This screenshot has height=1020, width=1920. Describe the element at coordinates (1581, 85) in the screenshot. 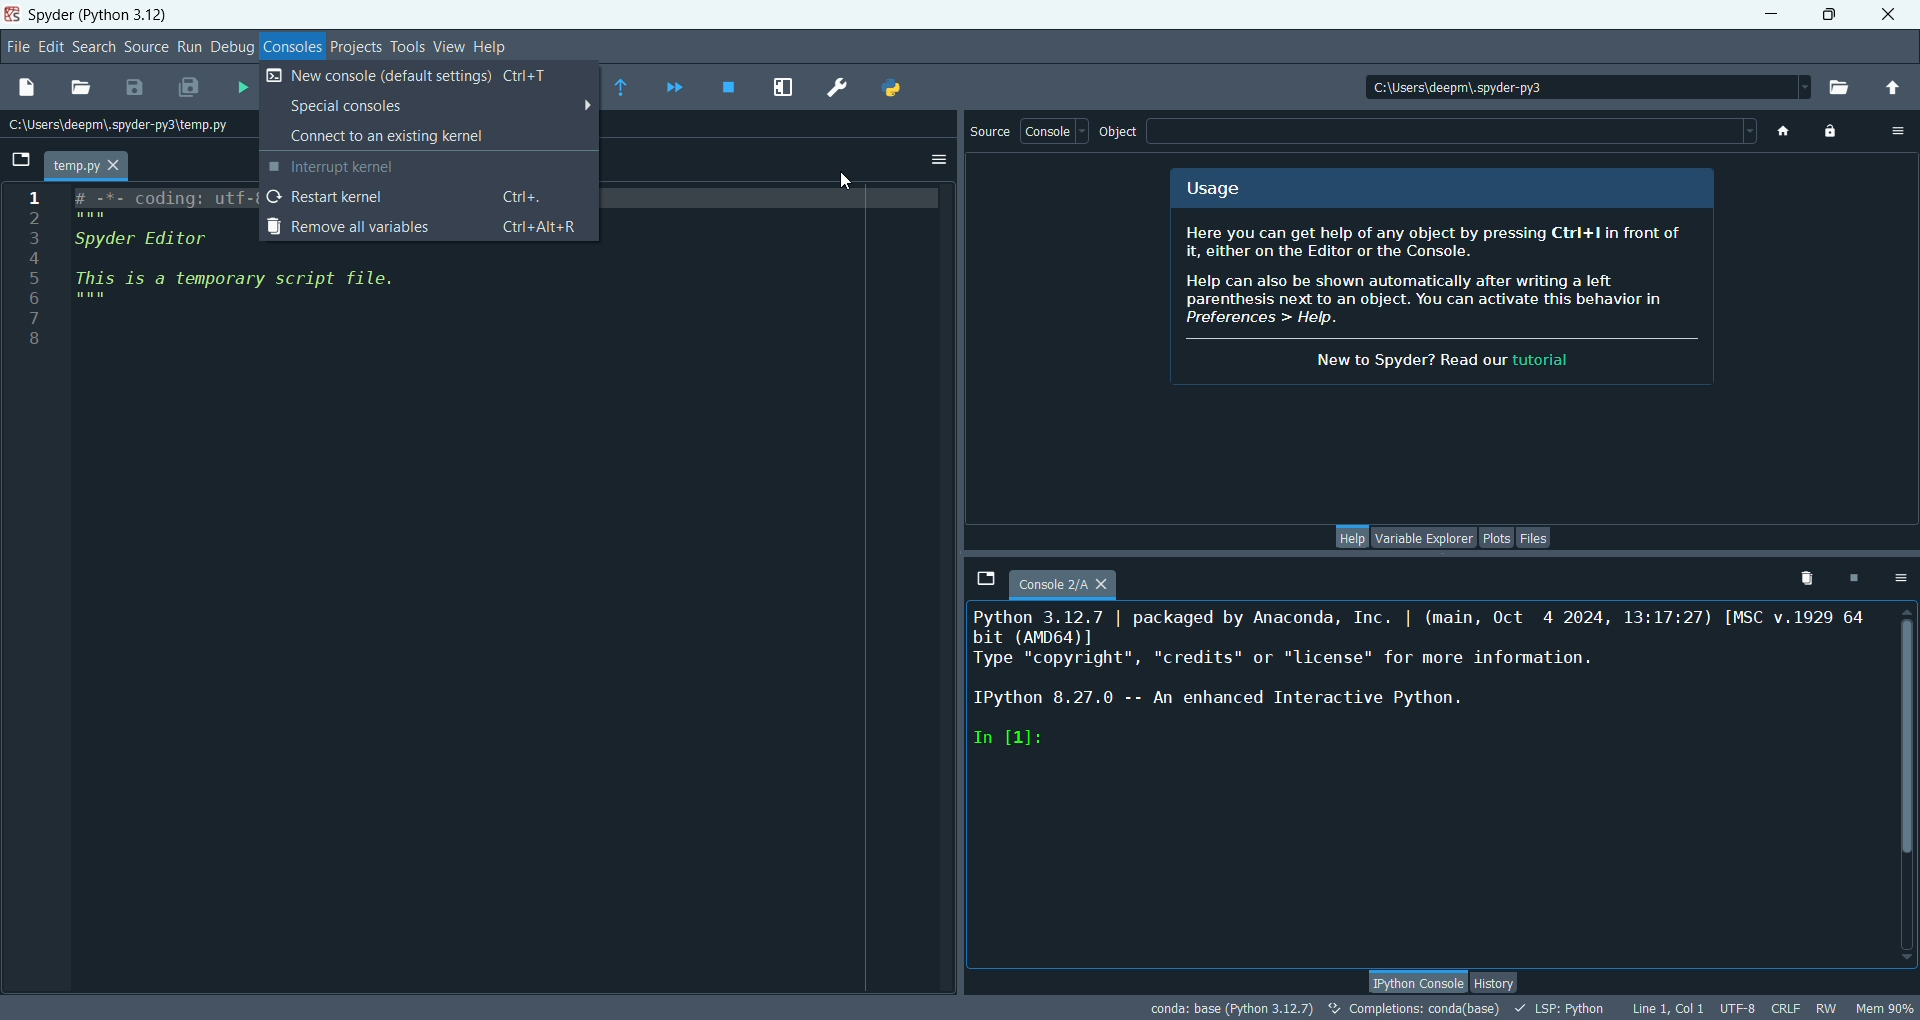

I see `location` at that location.